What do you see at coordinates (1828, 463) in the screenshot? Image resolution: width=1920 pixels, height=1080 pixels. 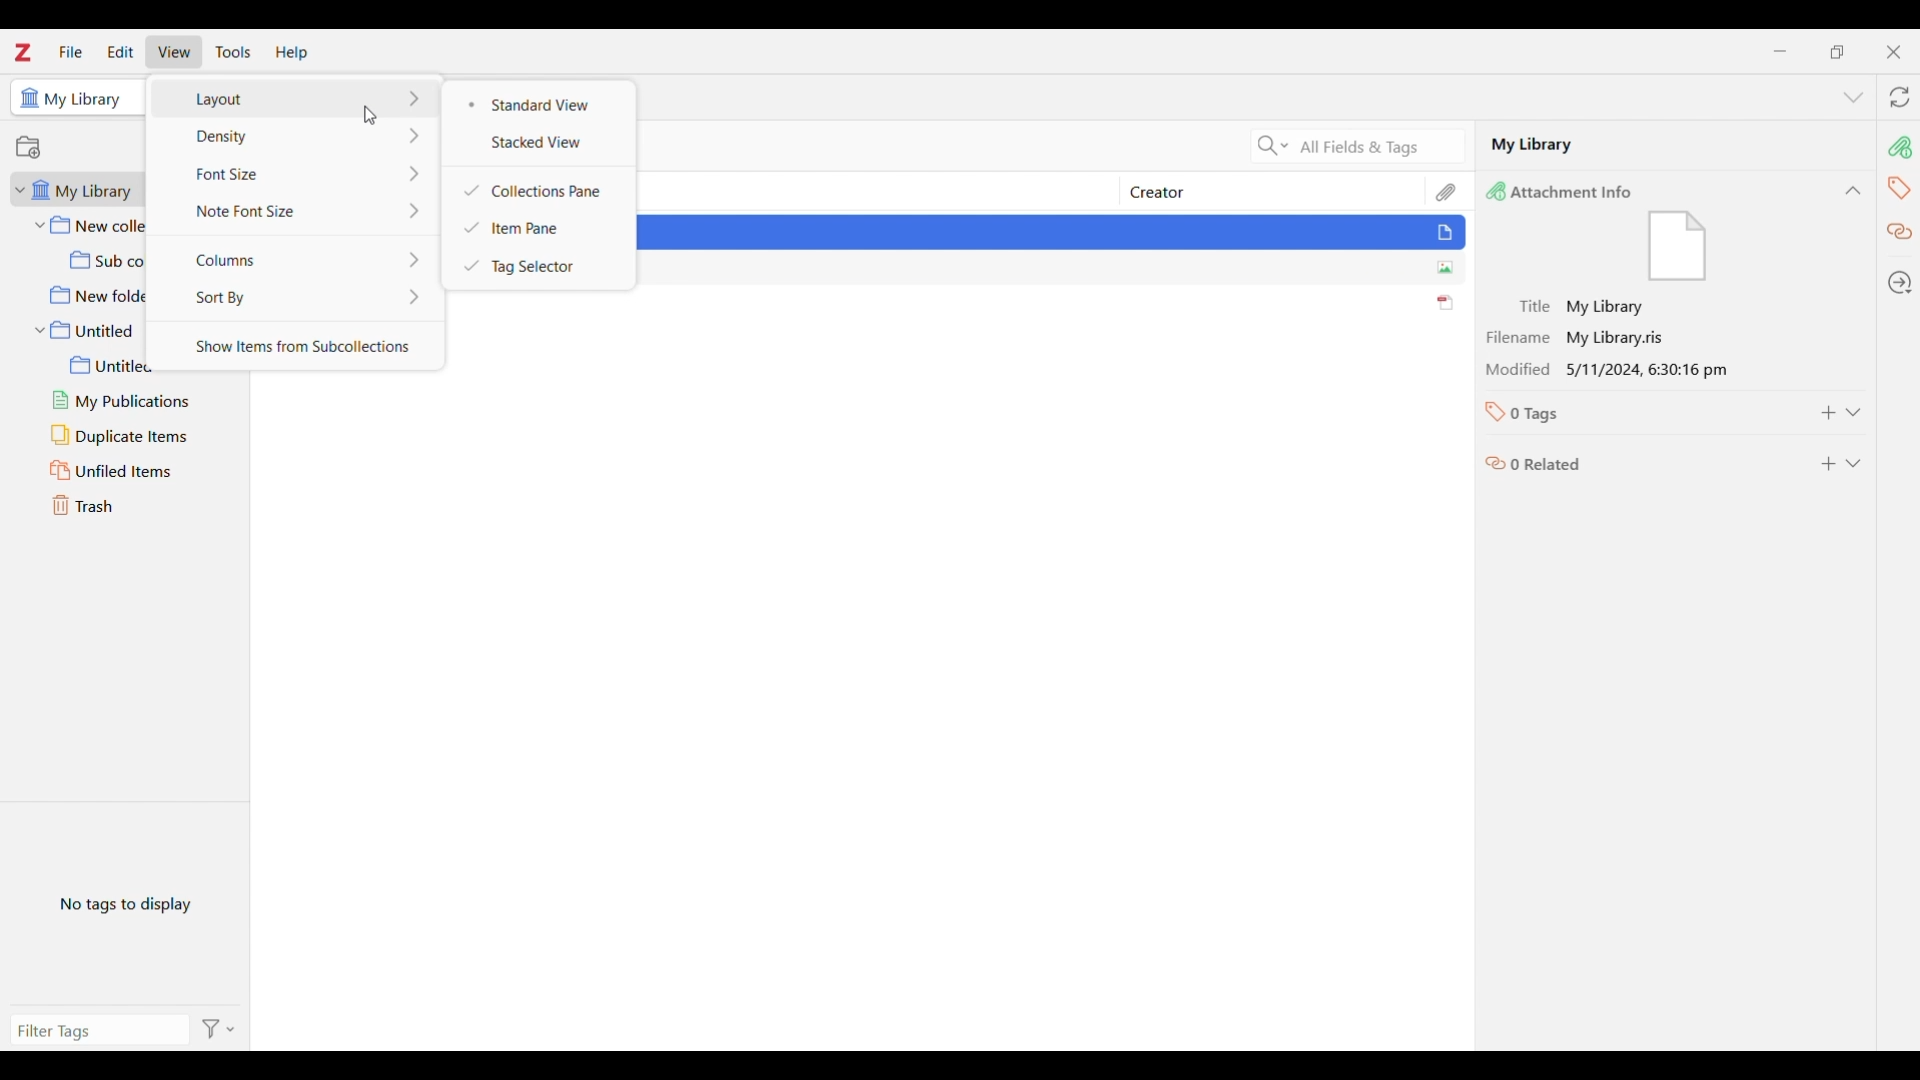 I see `Add to related` at bounding box center [1828, 463].